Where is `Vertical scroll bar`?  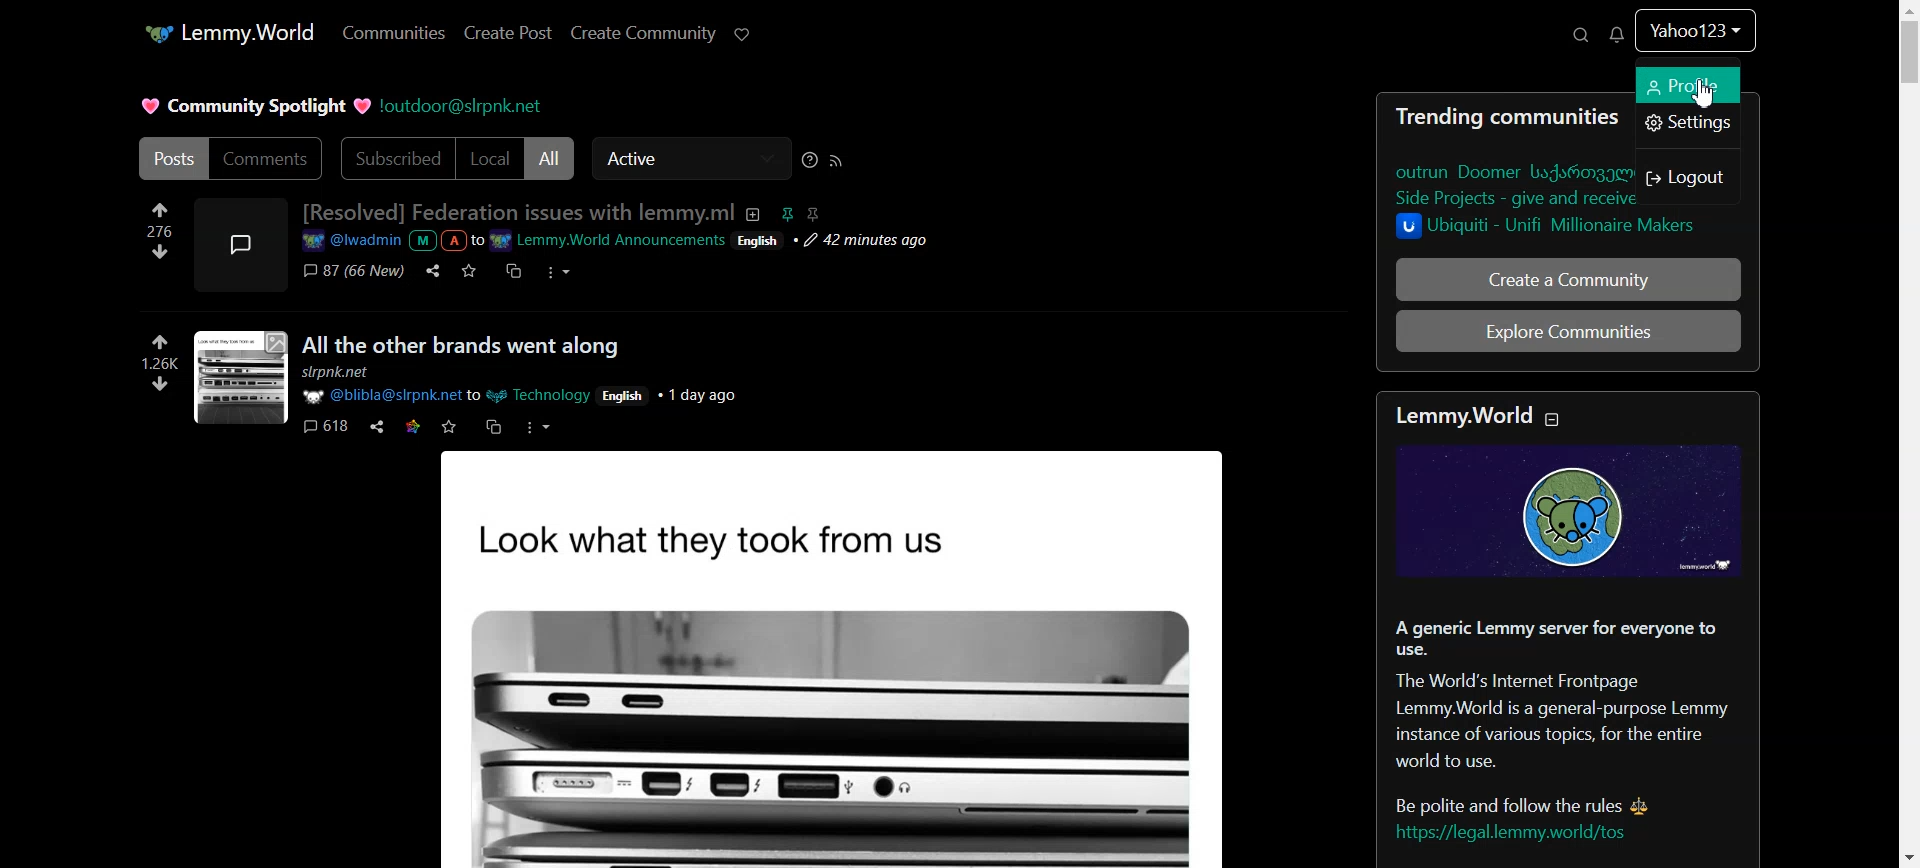 Vertical scroll bar is located at coordinates (1908, 434).